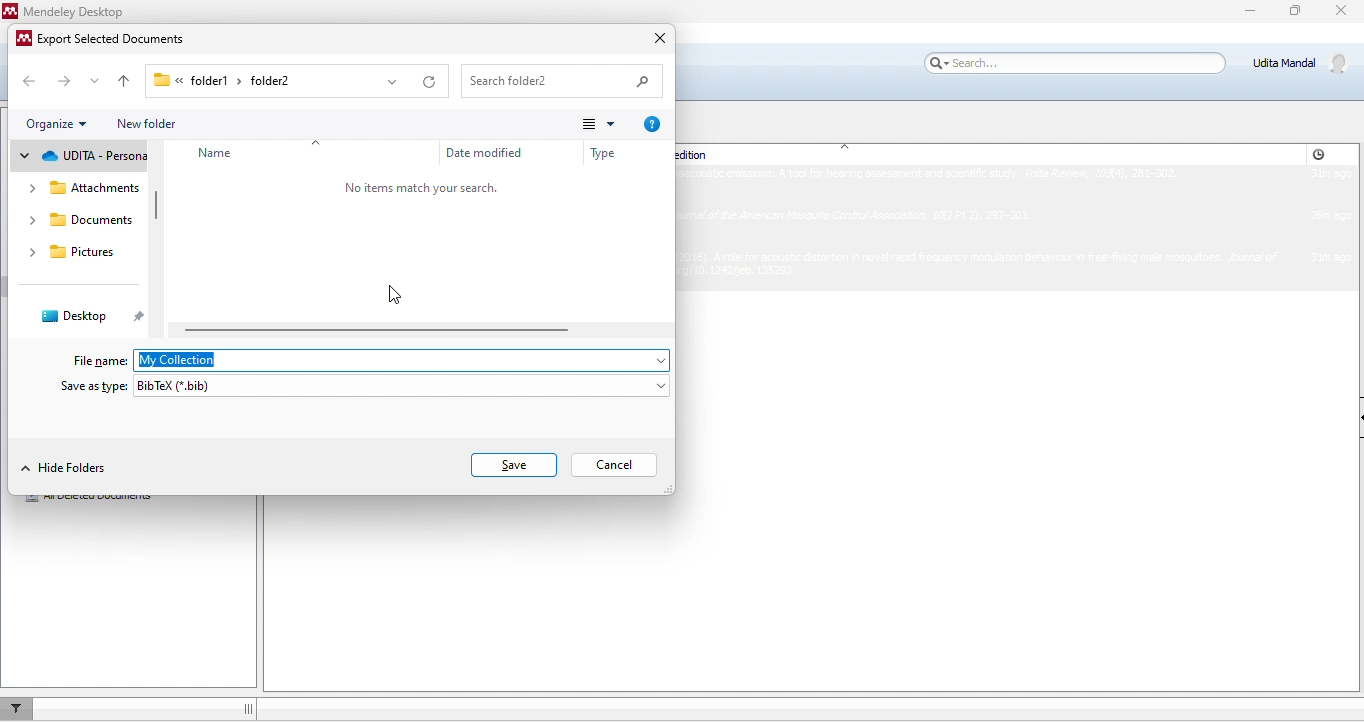 This screenshot has width=1364, height=722. What do you see at coordinates (262, 79) in the screenshot?
I see `file path` at bounding box center [262, 79].